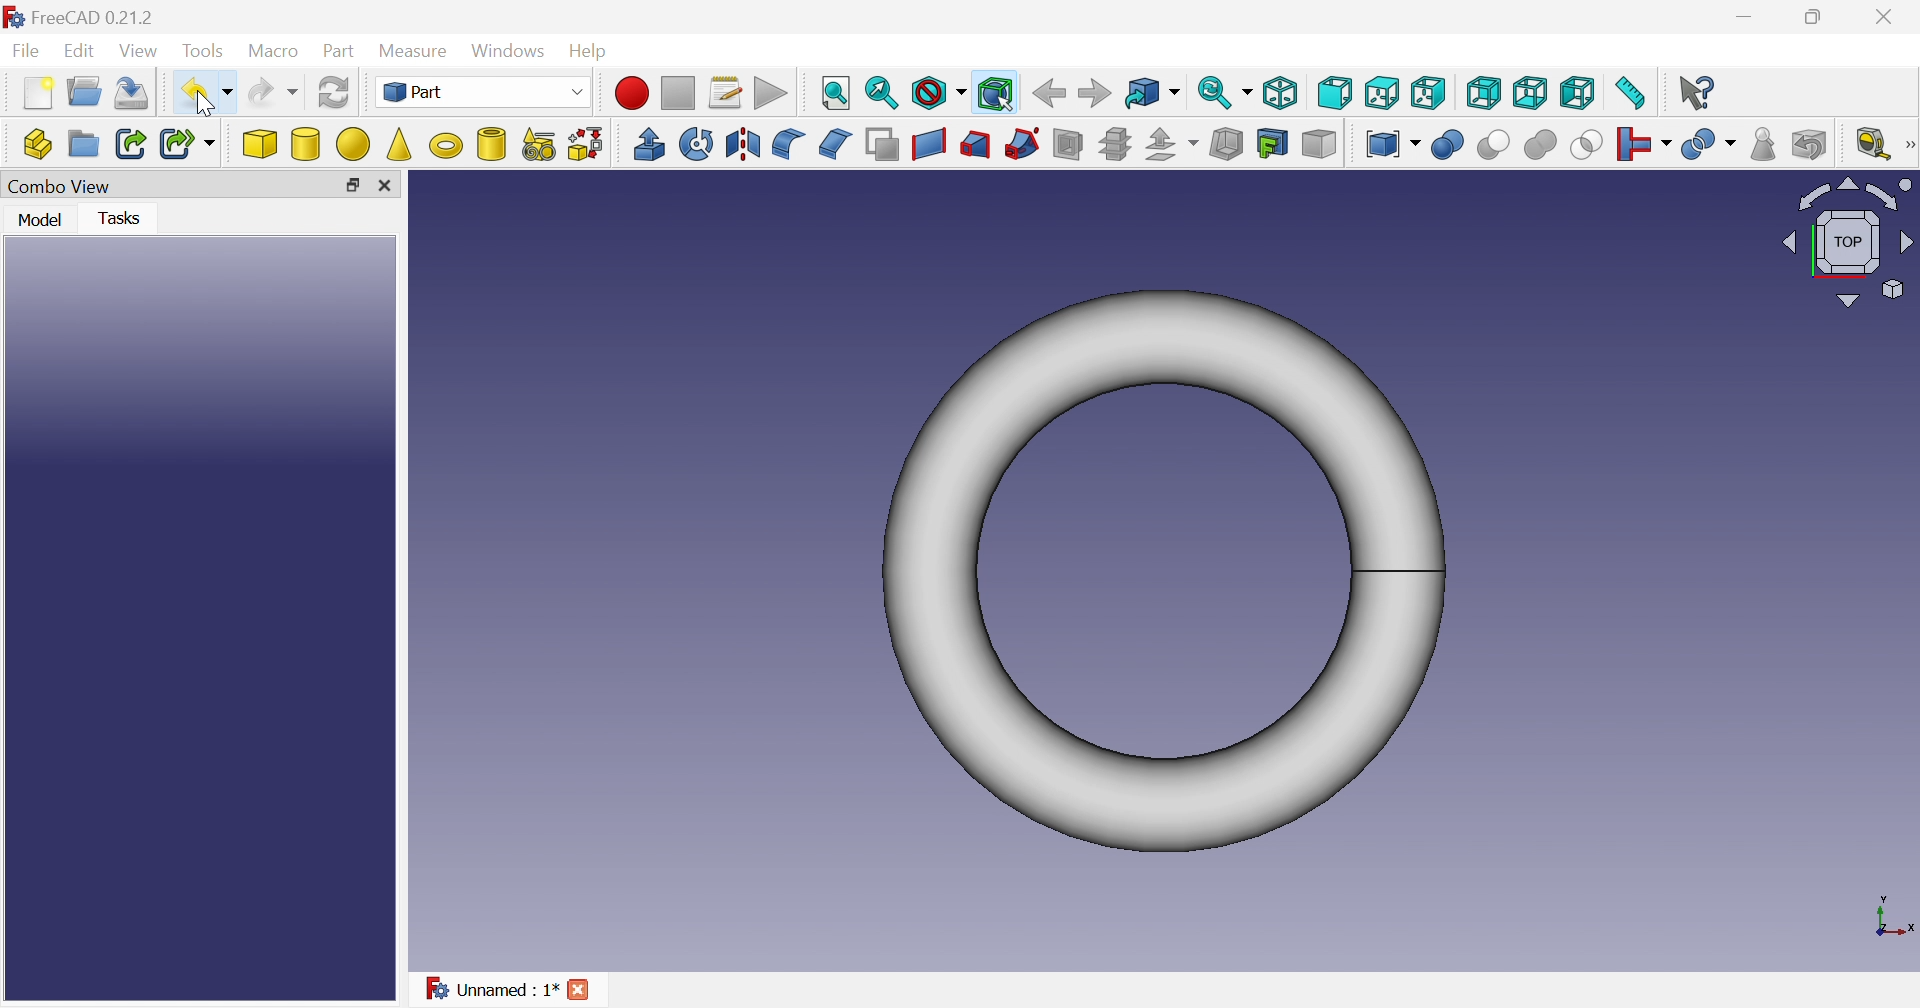  What do you see at coordinates (1278, 93) in the screenshot?
I see `Isometric` at bounding box center [1278, 93].